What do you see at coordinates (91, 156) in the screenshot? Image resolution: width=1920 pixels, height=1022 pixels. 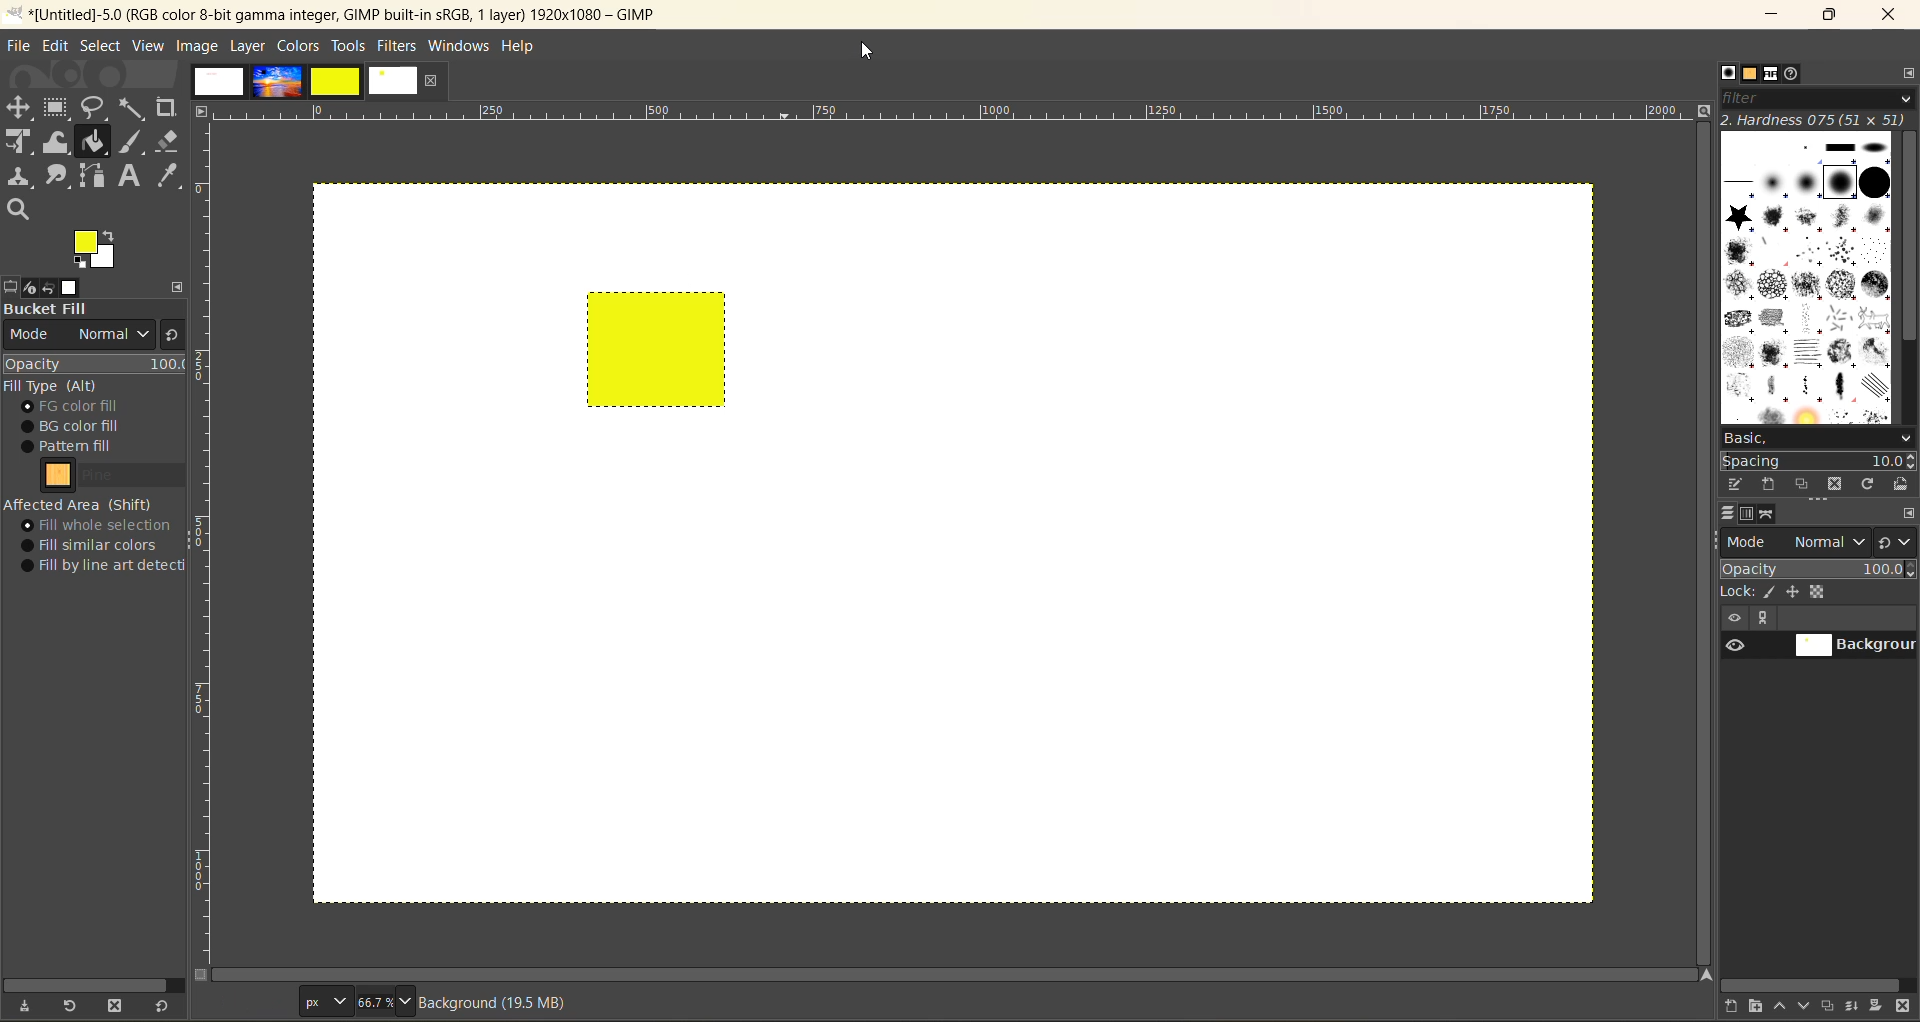 I see `tools` at bounding box center [91, 156].